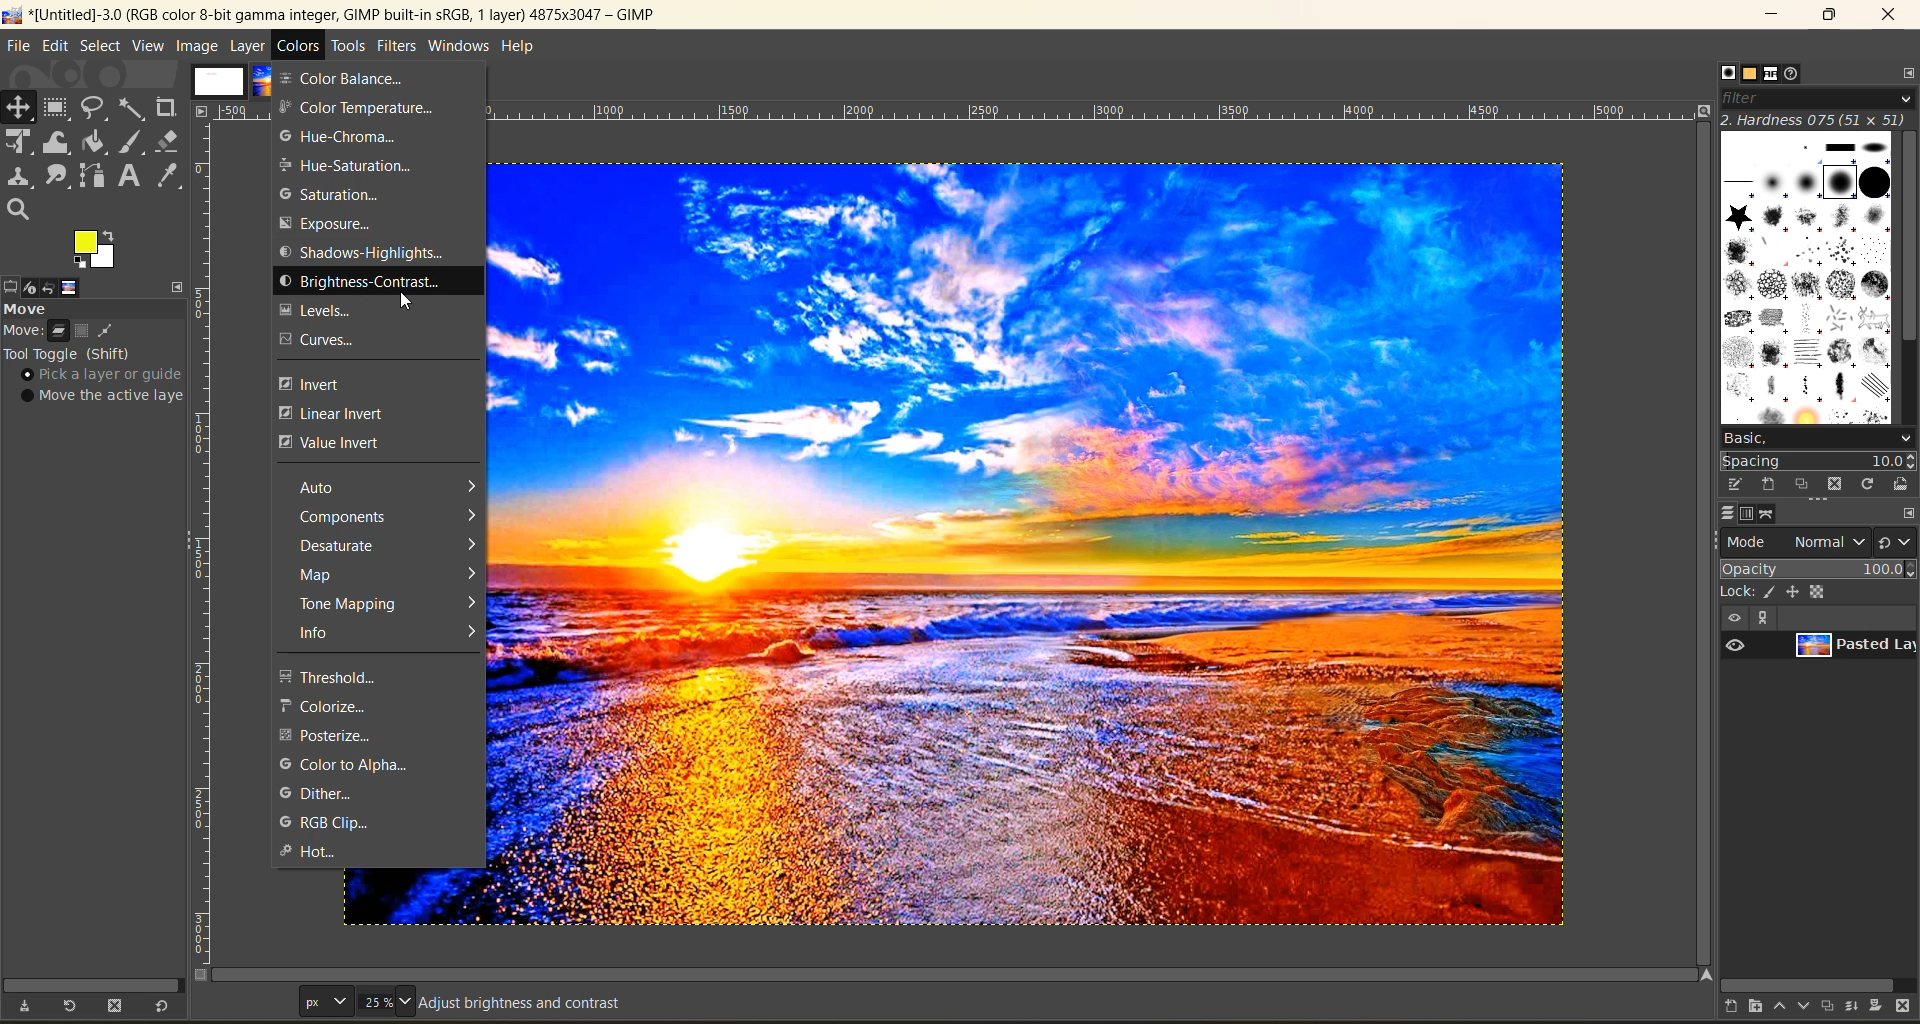  I want to click on horizontal scroll bar, so click(88, 985).